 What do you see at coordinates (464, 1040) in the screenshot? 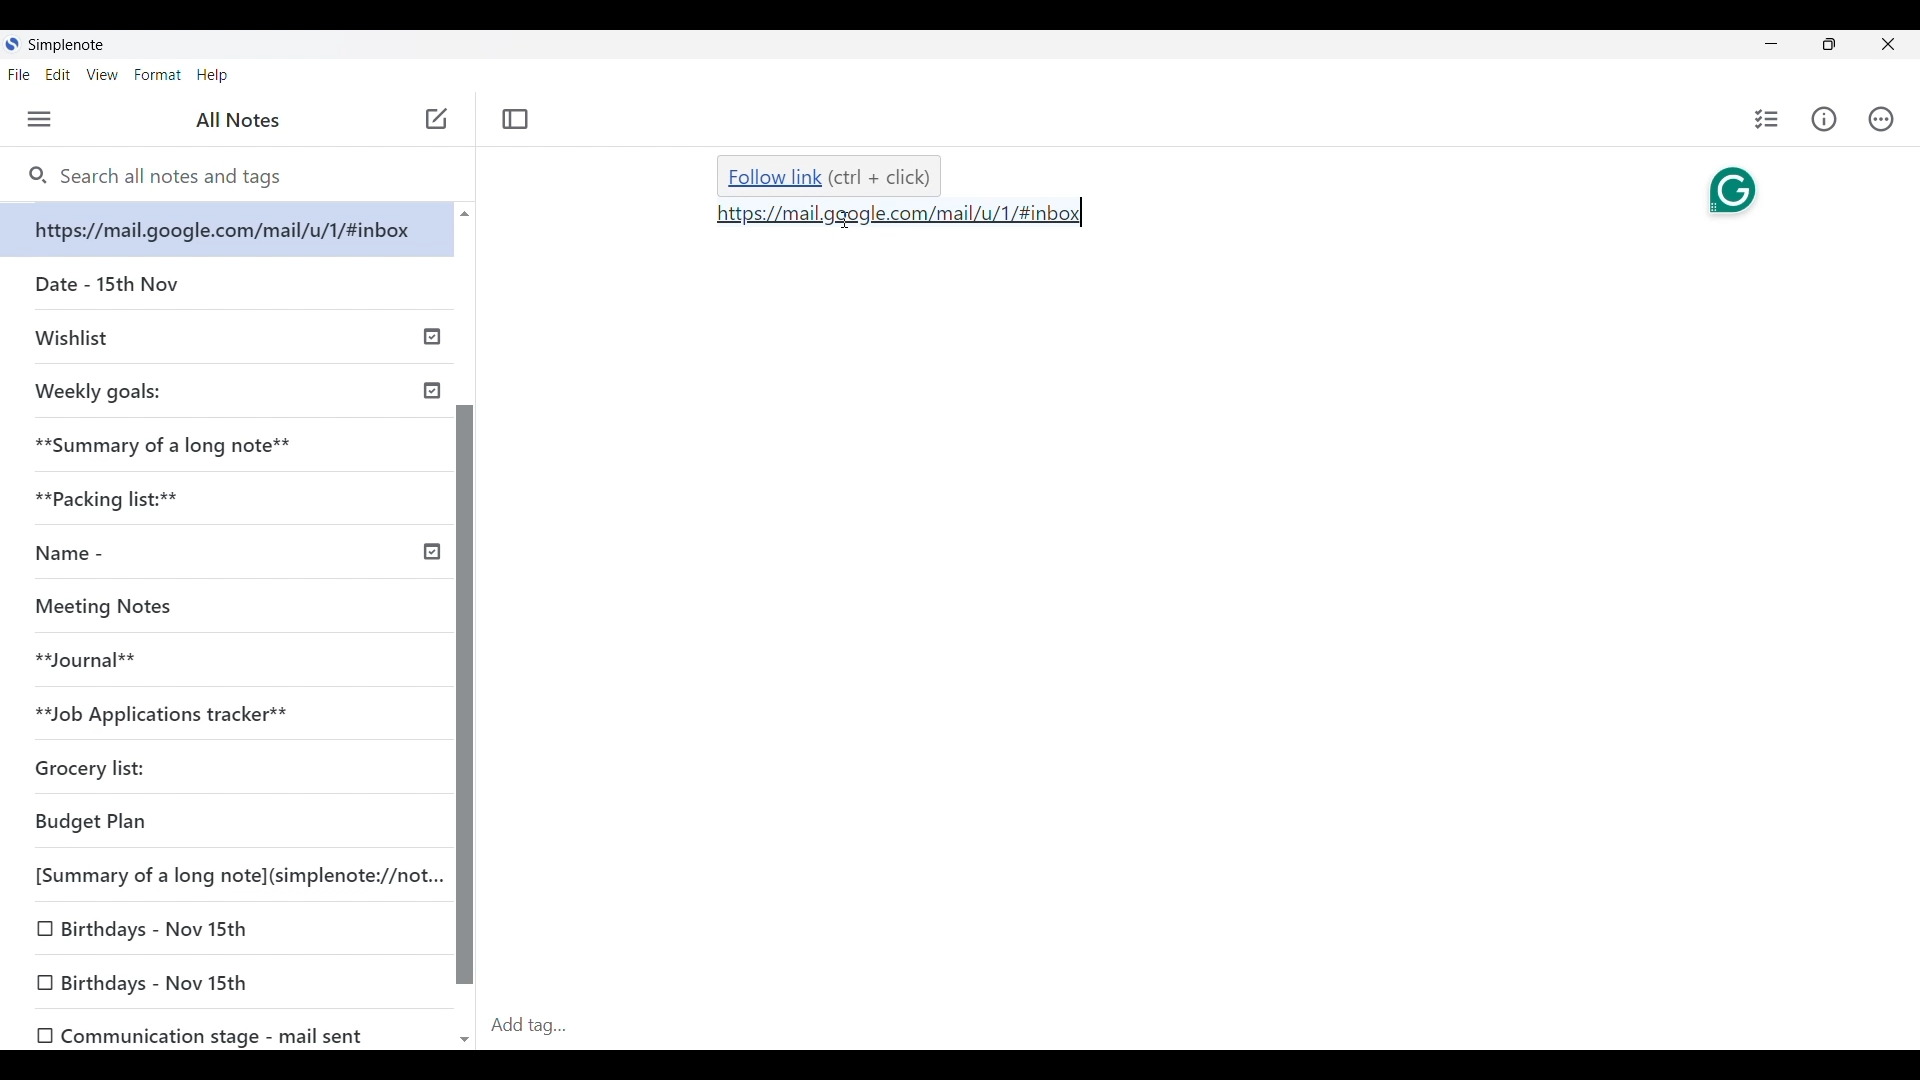
I see `Quick slide to bottom` at bounding box center [464, 1040].